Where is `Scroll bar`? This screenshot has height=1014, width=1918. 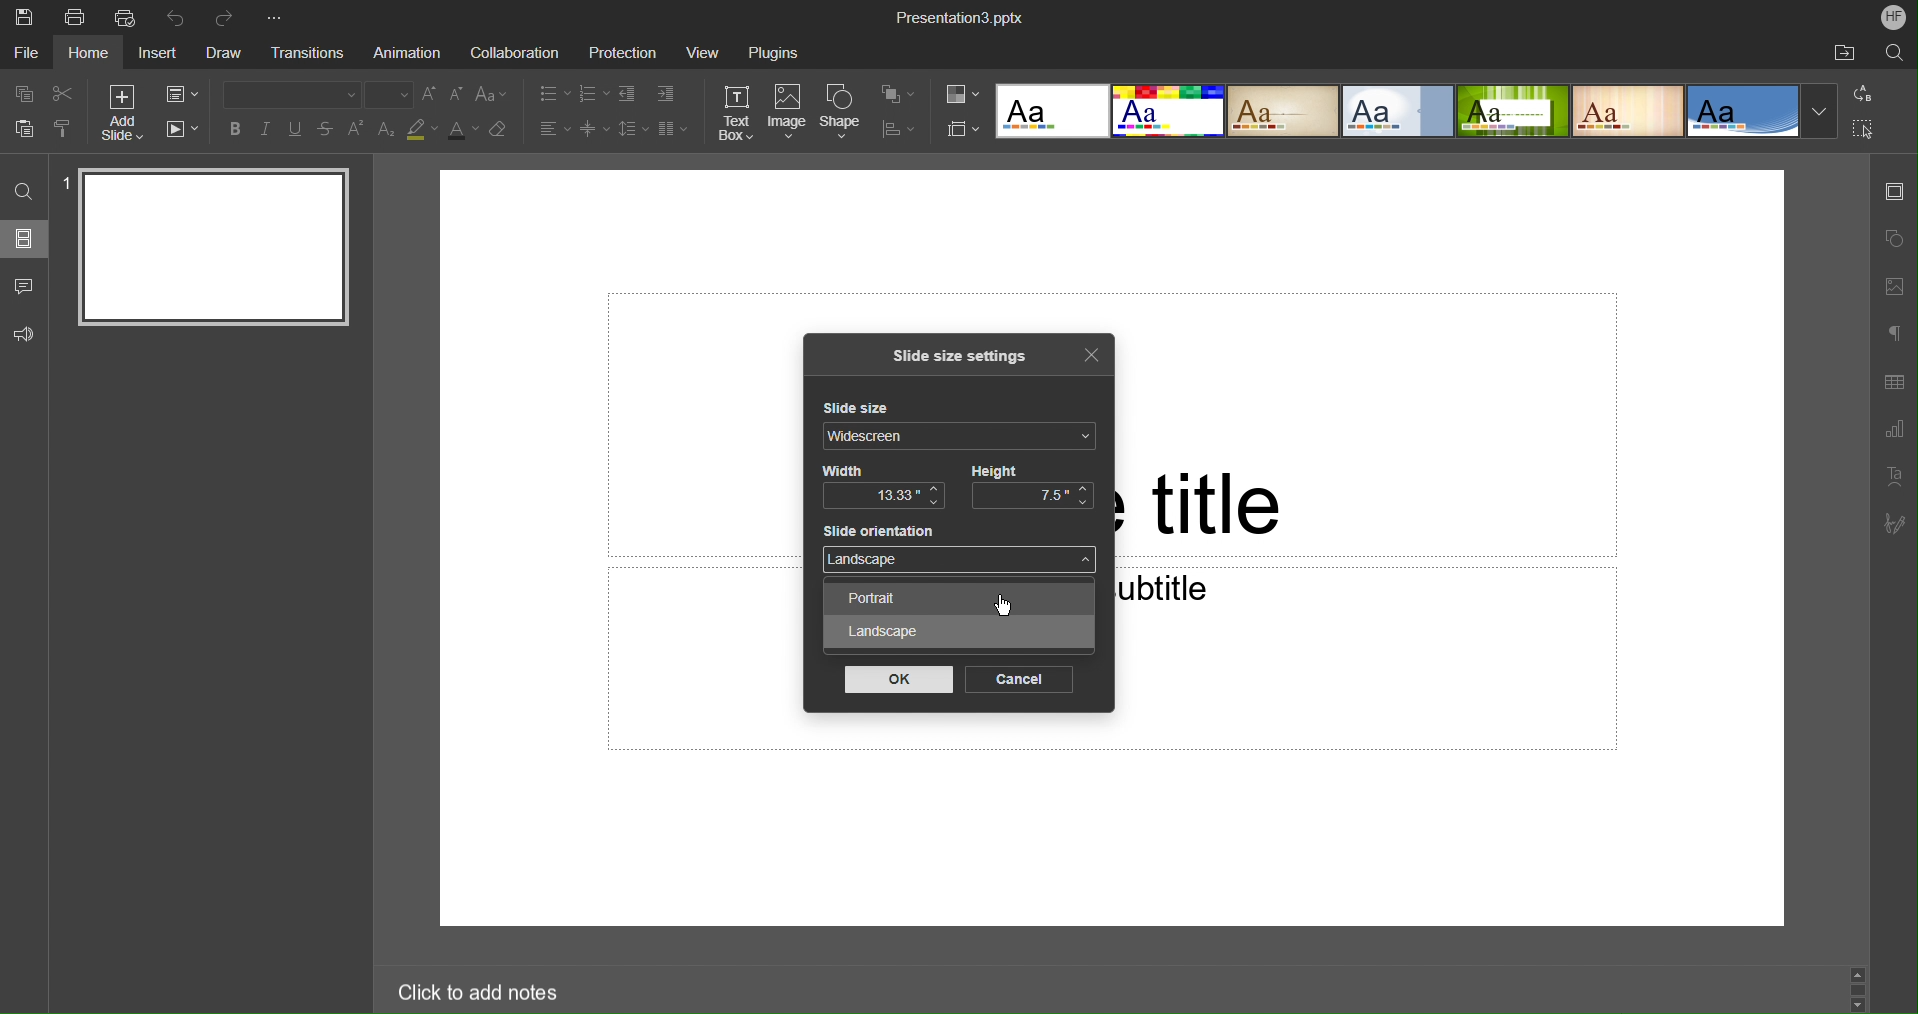 Scroll bar is located at coordinates (1858, 984).